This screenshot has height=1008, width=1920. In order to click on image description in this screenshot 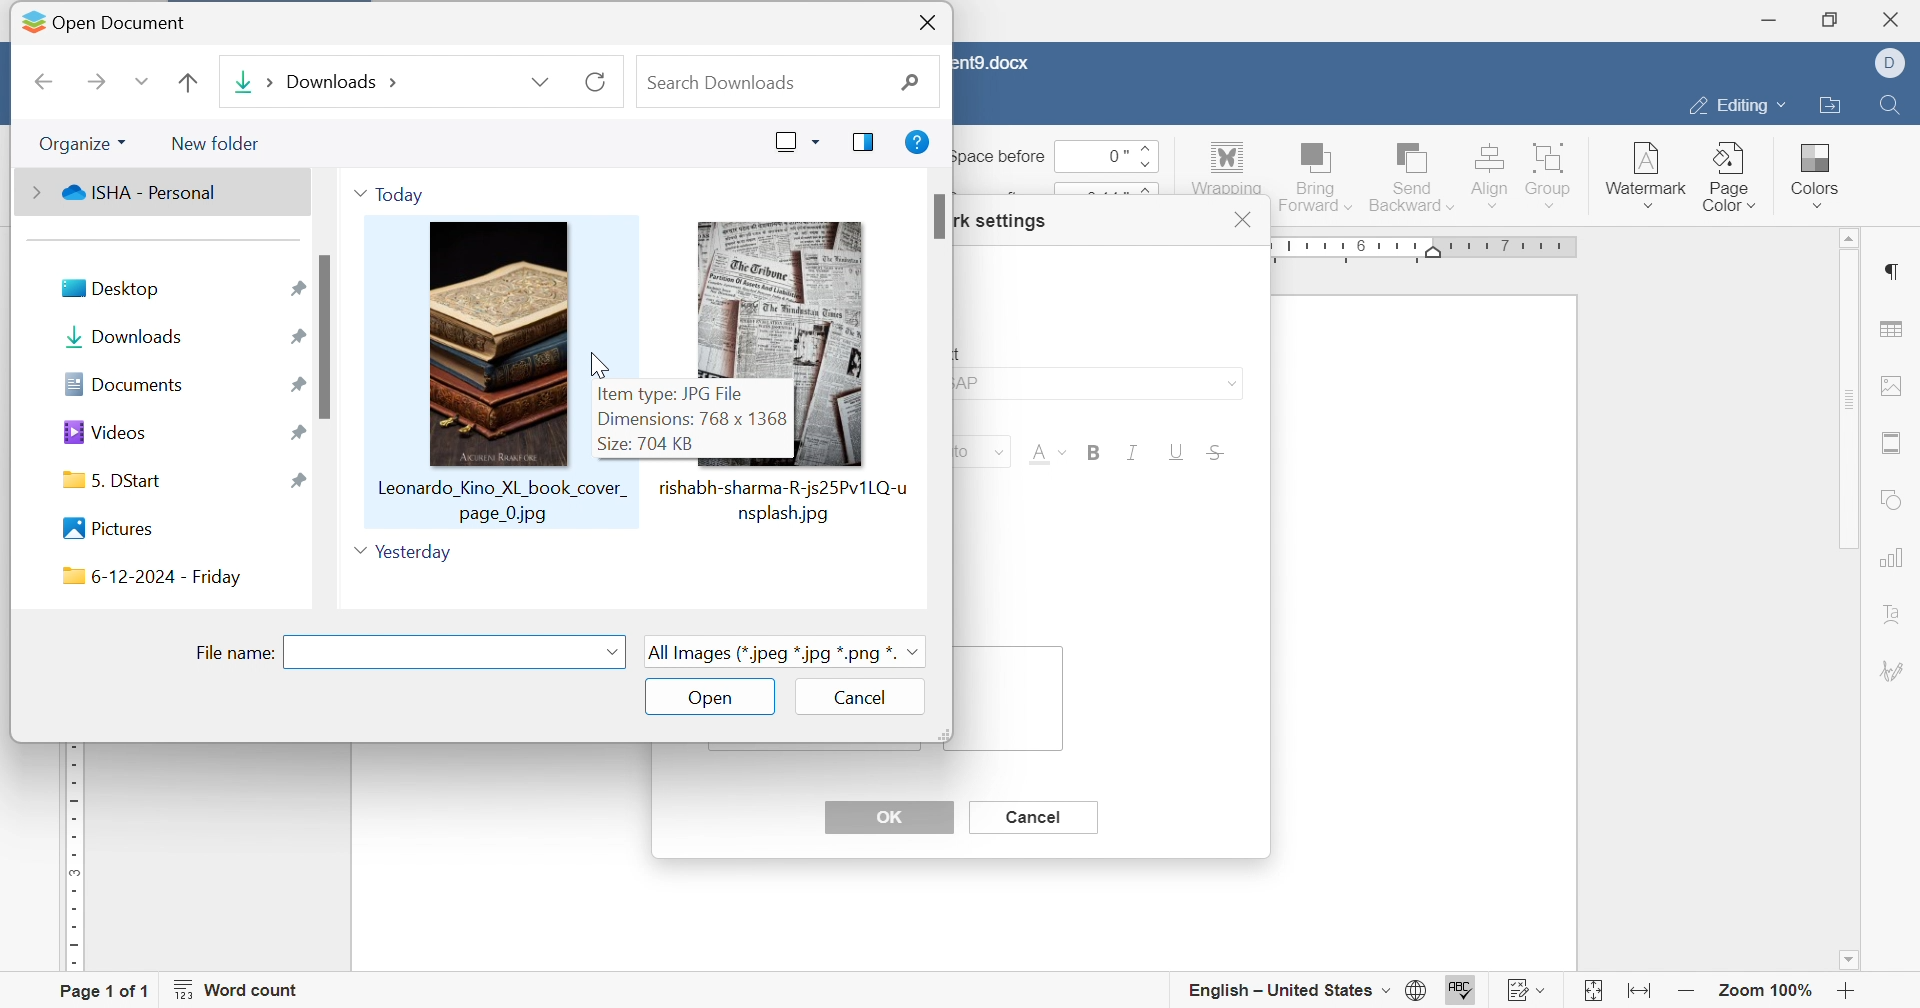, I will do `click(713, 418)`.